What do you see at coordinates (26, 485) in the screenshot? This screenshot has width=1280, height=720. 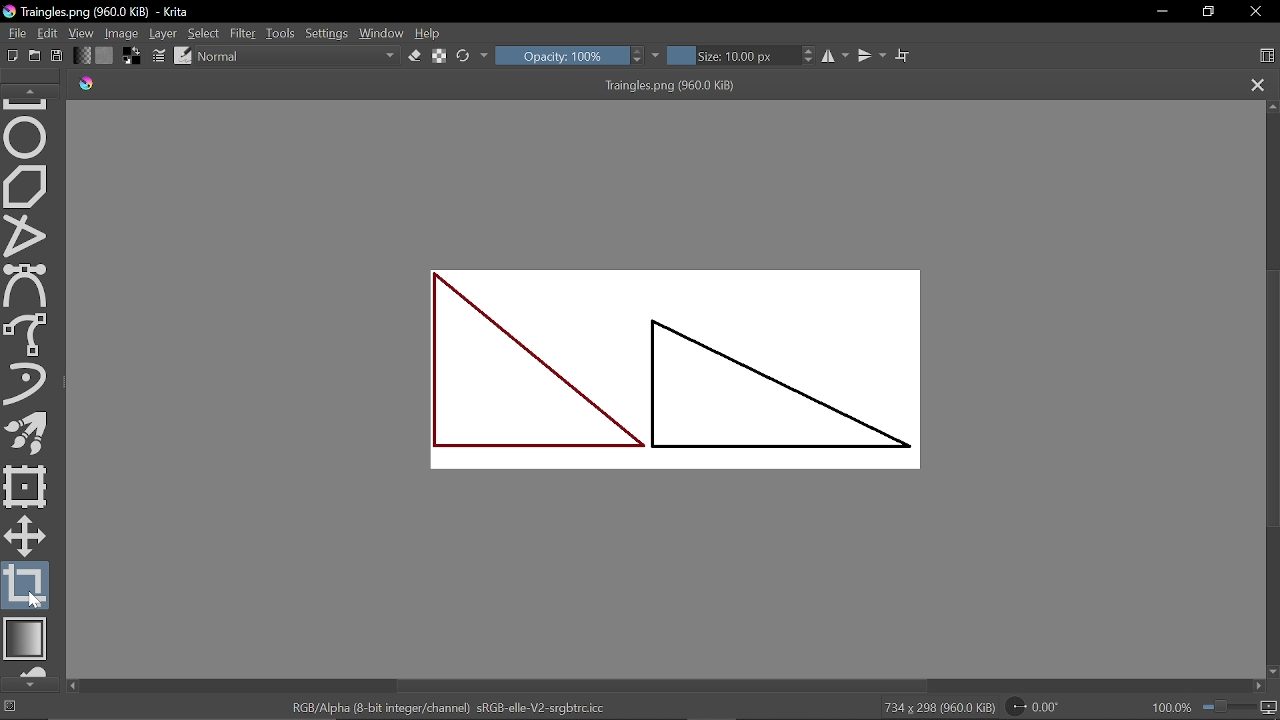 I see `Transform a layer or a selection` at bounding box center [26, 485].